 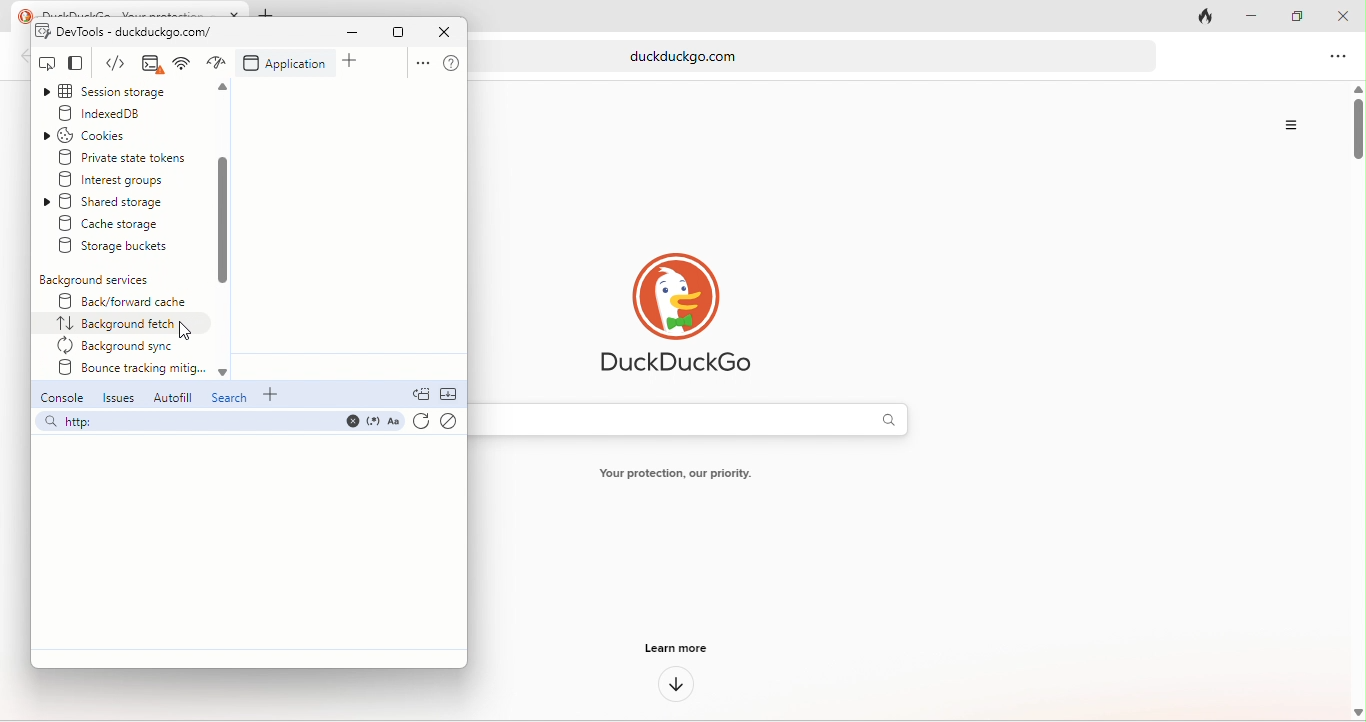 I want to click on select option, so click(x=124, y=324).